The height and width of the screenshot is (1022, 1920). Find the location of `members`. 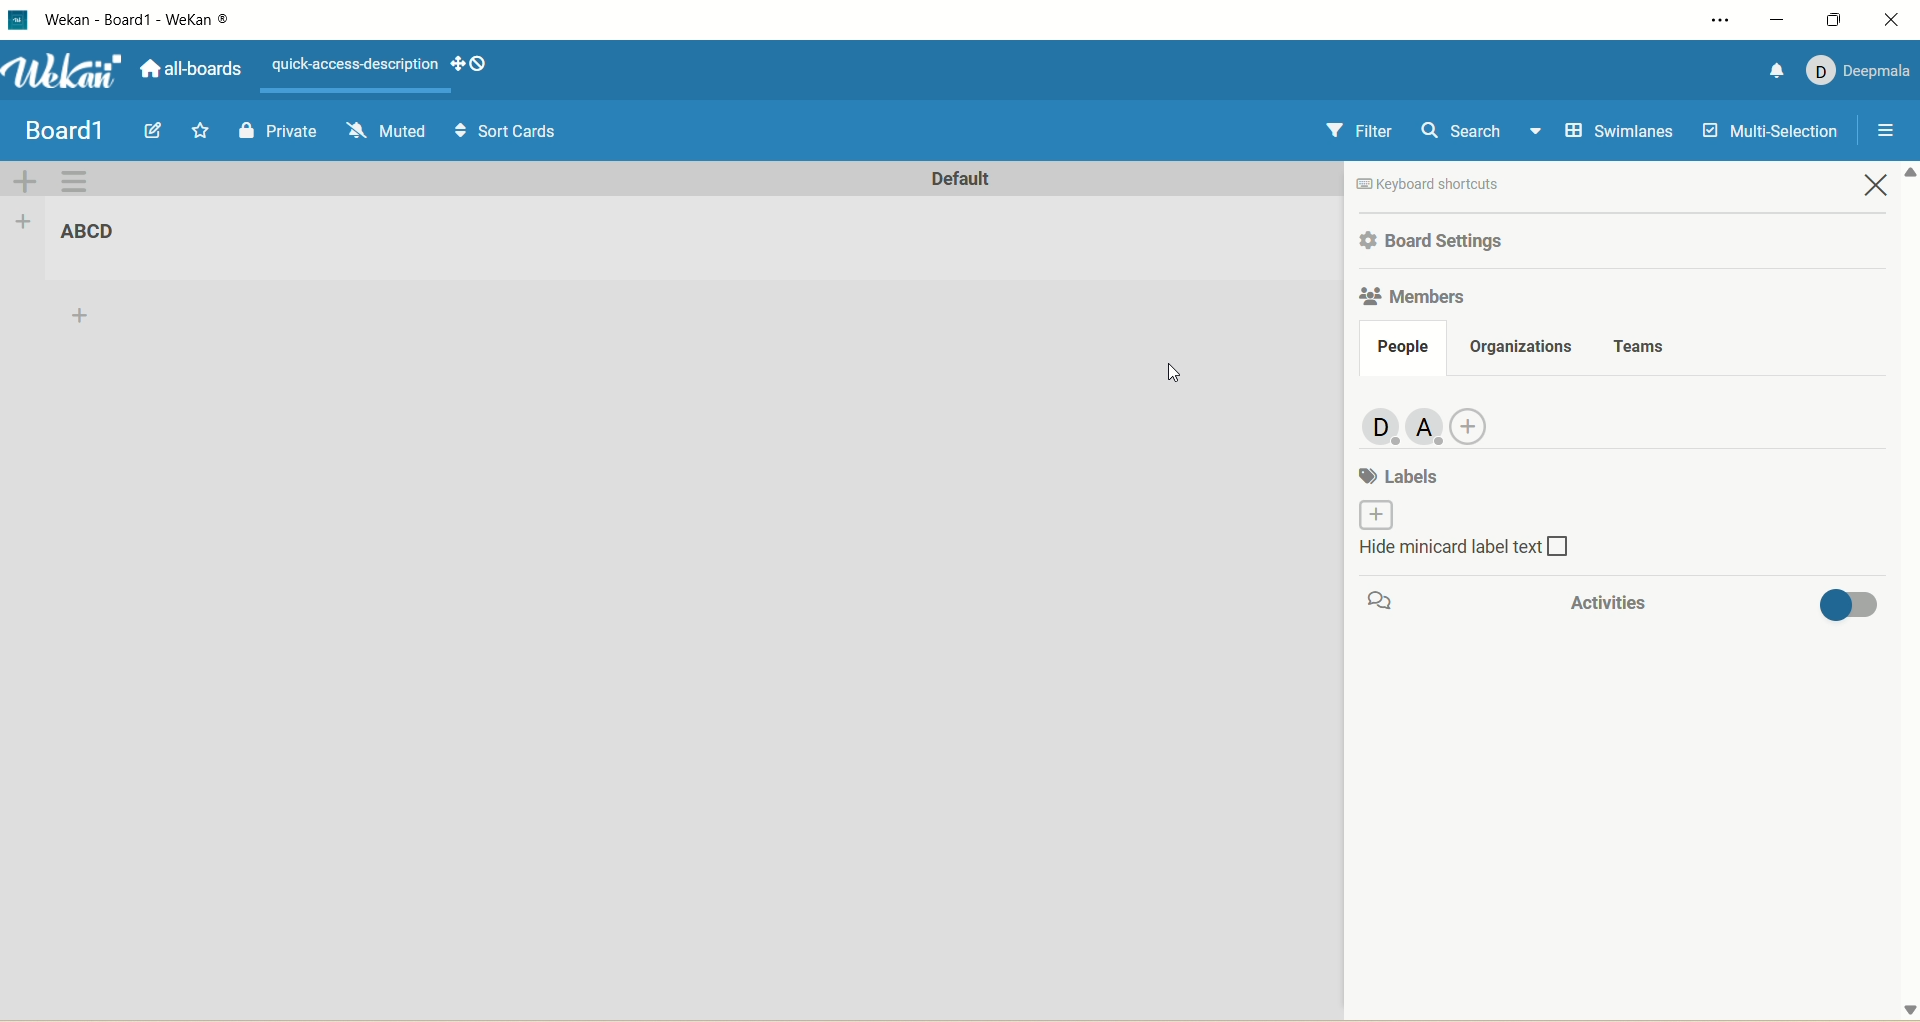

members is located at coordinates (1373, 426).